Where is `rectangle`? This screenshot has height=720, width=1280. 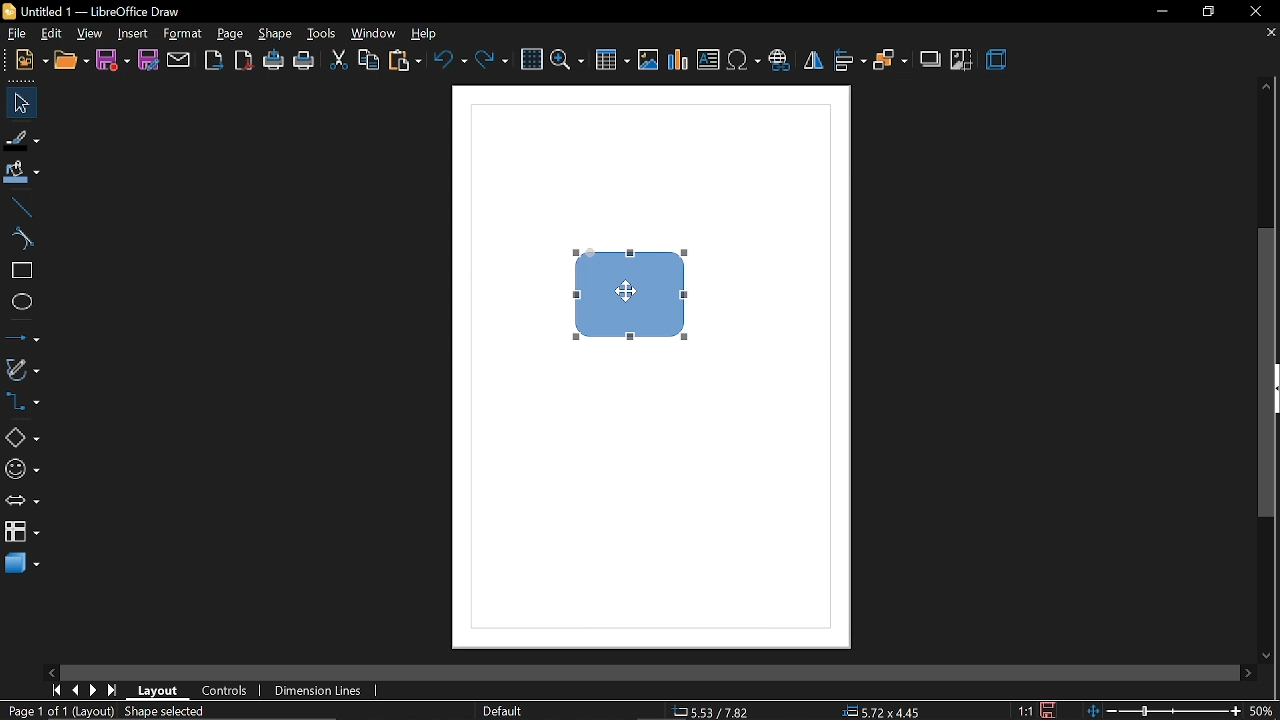
rectangle is located at coordinates (21, 272).